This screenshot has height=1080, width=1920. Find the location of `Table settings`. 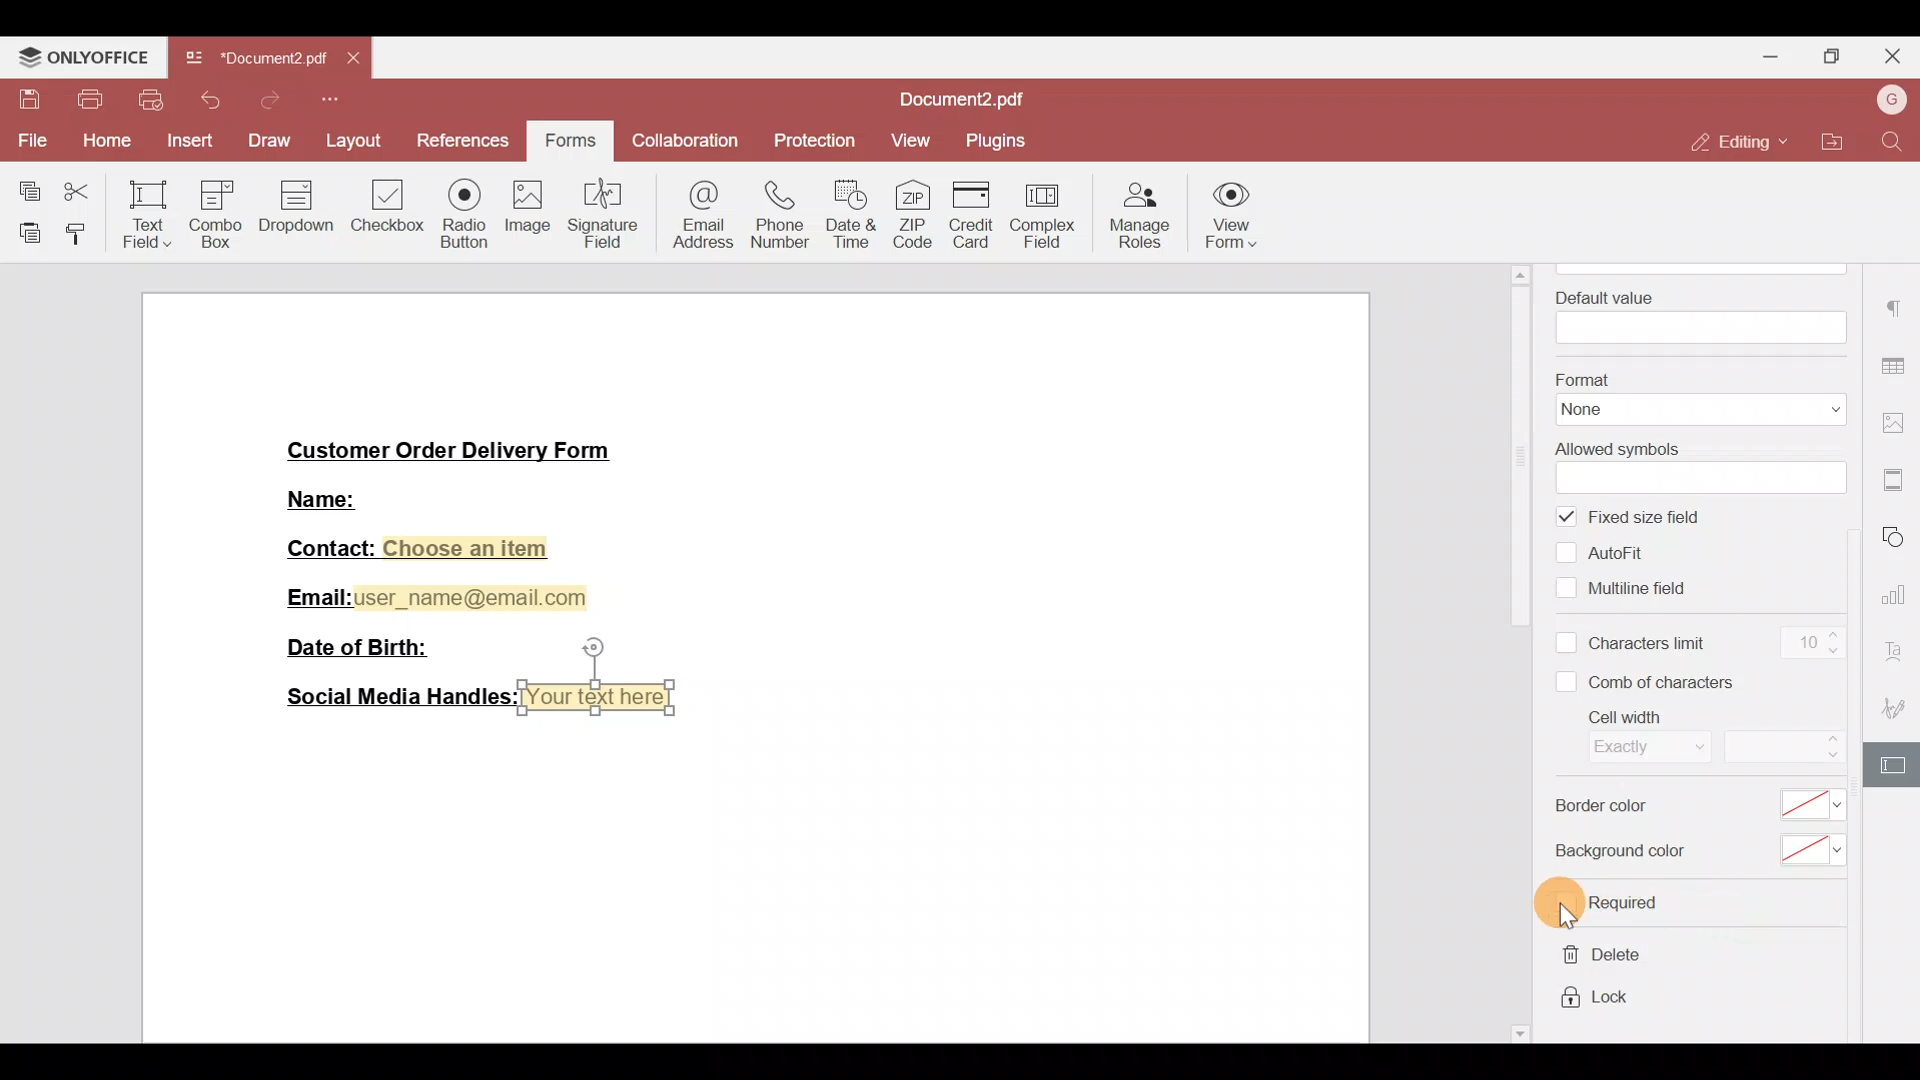

Table settings is located at coordinates (1896, 363).